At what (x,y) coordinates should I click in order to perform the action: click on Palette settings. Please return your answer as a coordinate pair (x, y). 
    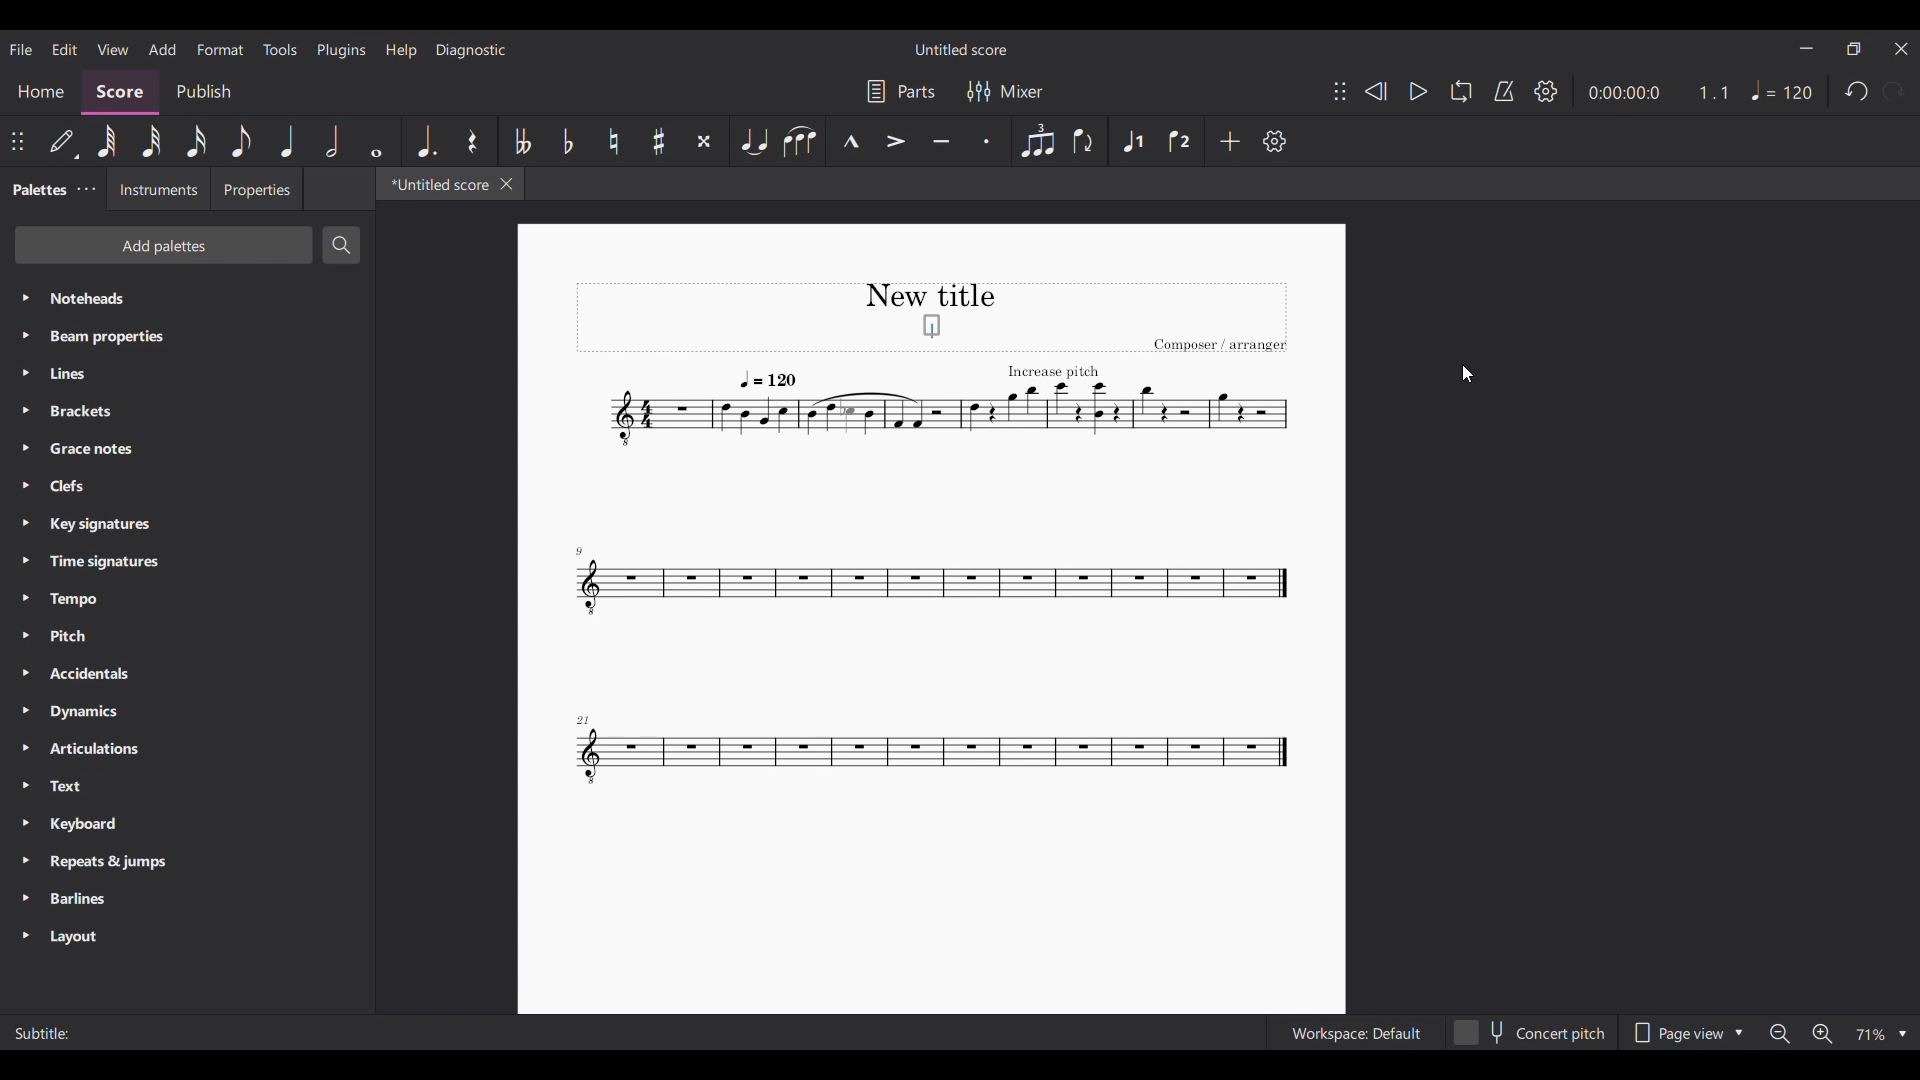
    Looking at the image, I should click on (86, 189).